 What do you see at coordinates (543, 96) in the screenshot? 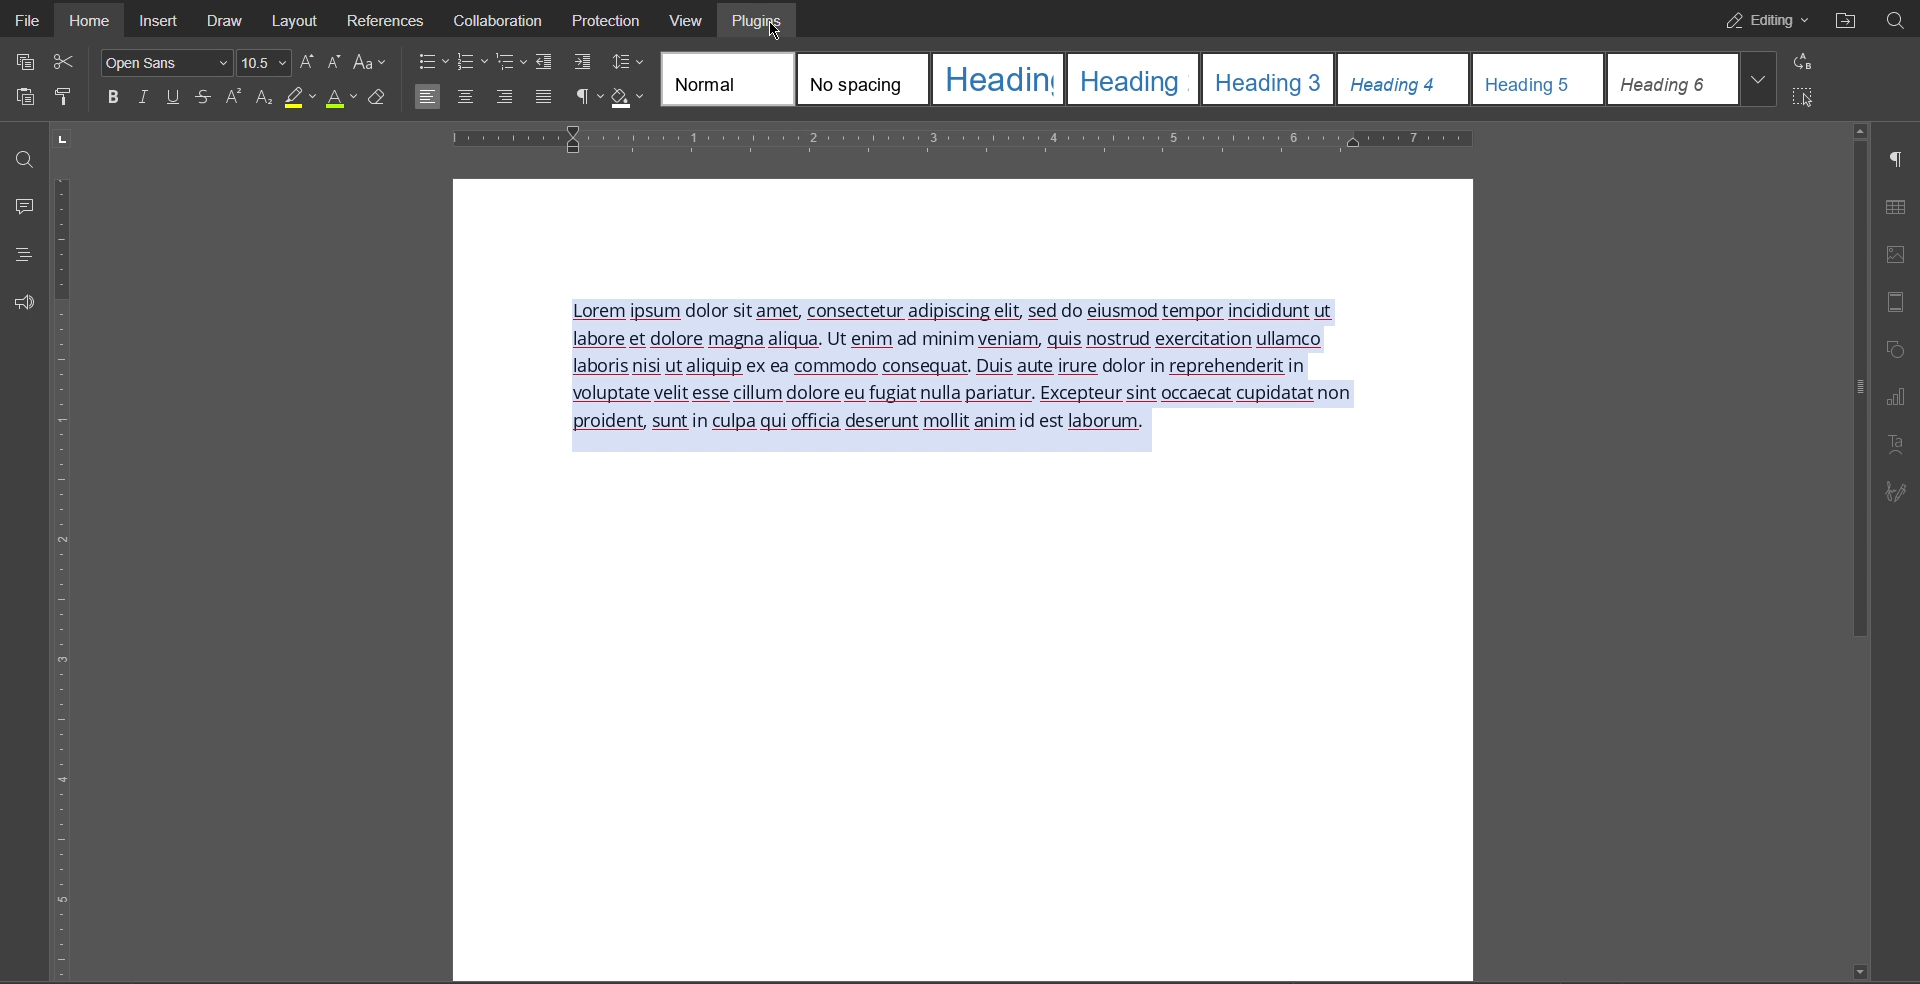
I see `Justify ` at bounding box center [543, 96].